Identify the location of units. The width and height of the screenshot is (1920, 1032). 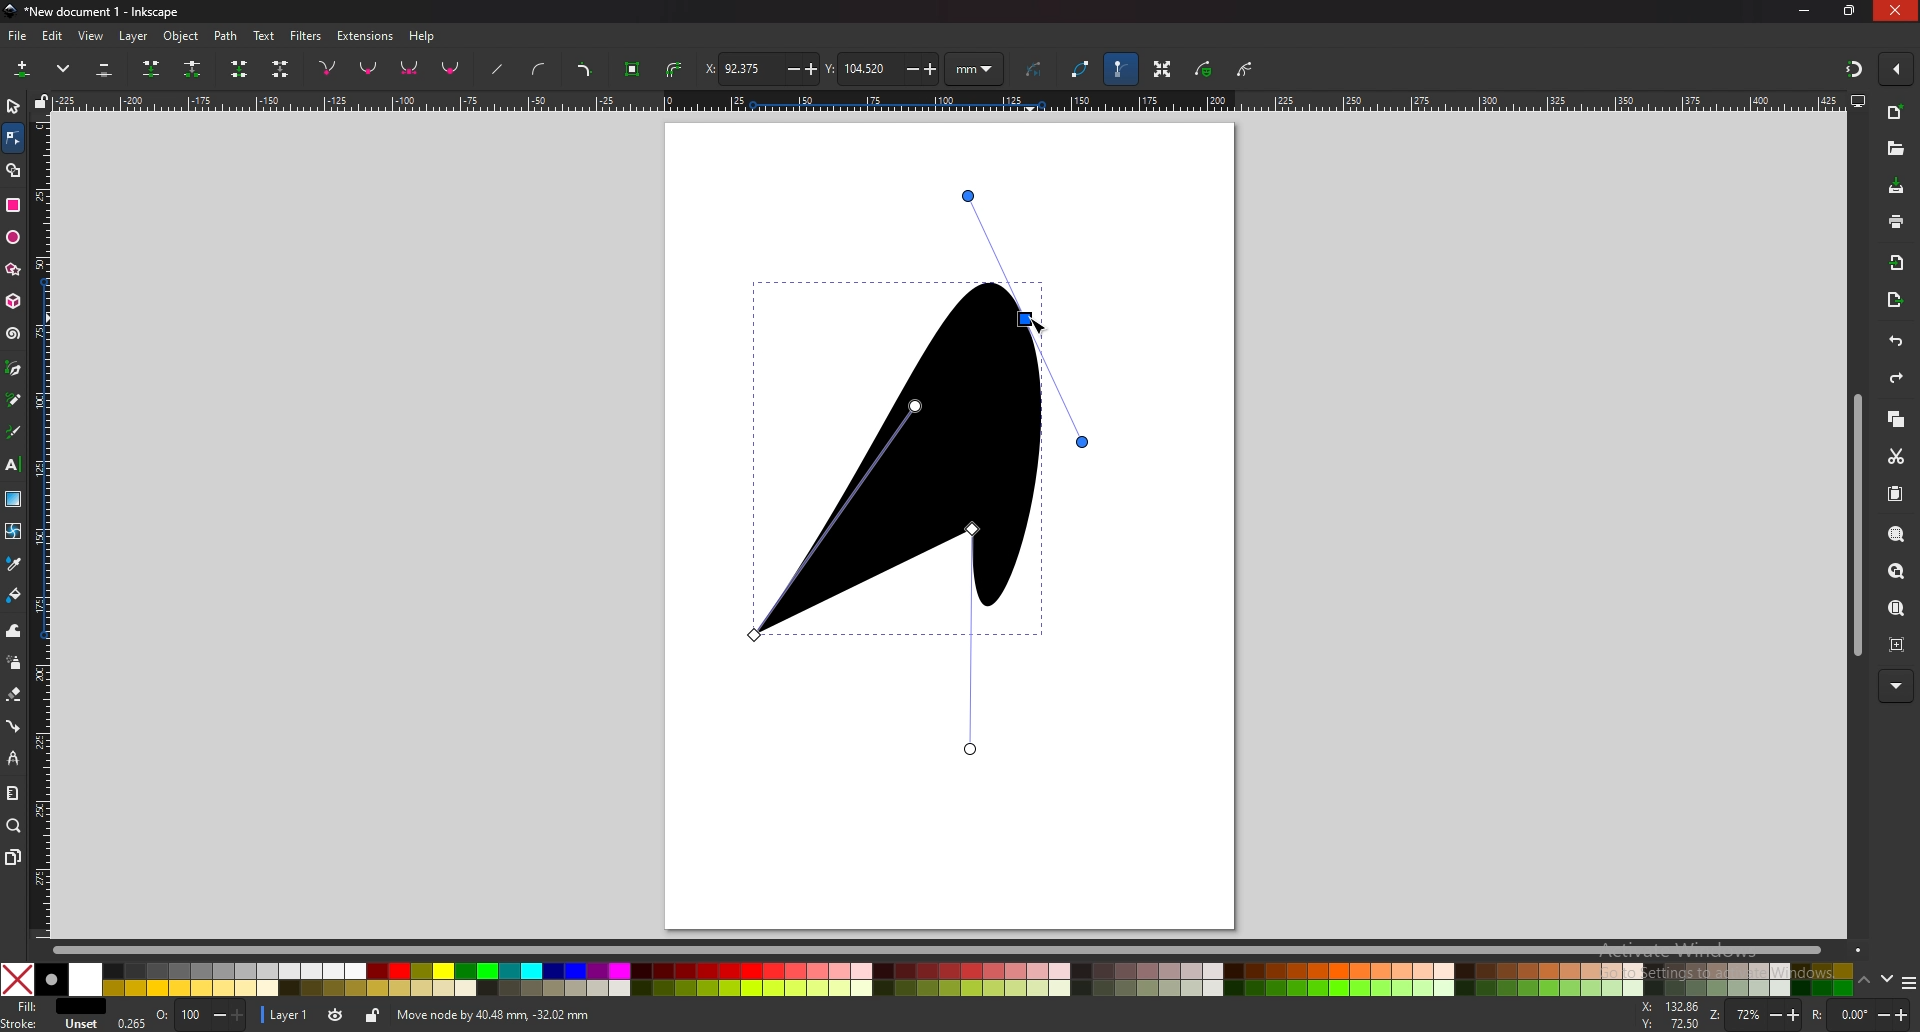
(974, 68).